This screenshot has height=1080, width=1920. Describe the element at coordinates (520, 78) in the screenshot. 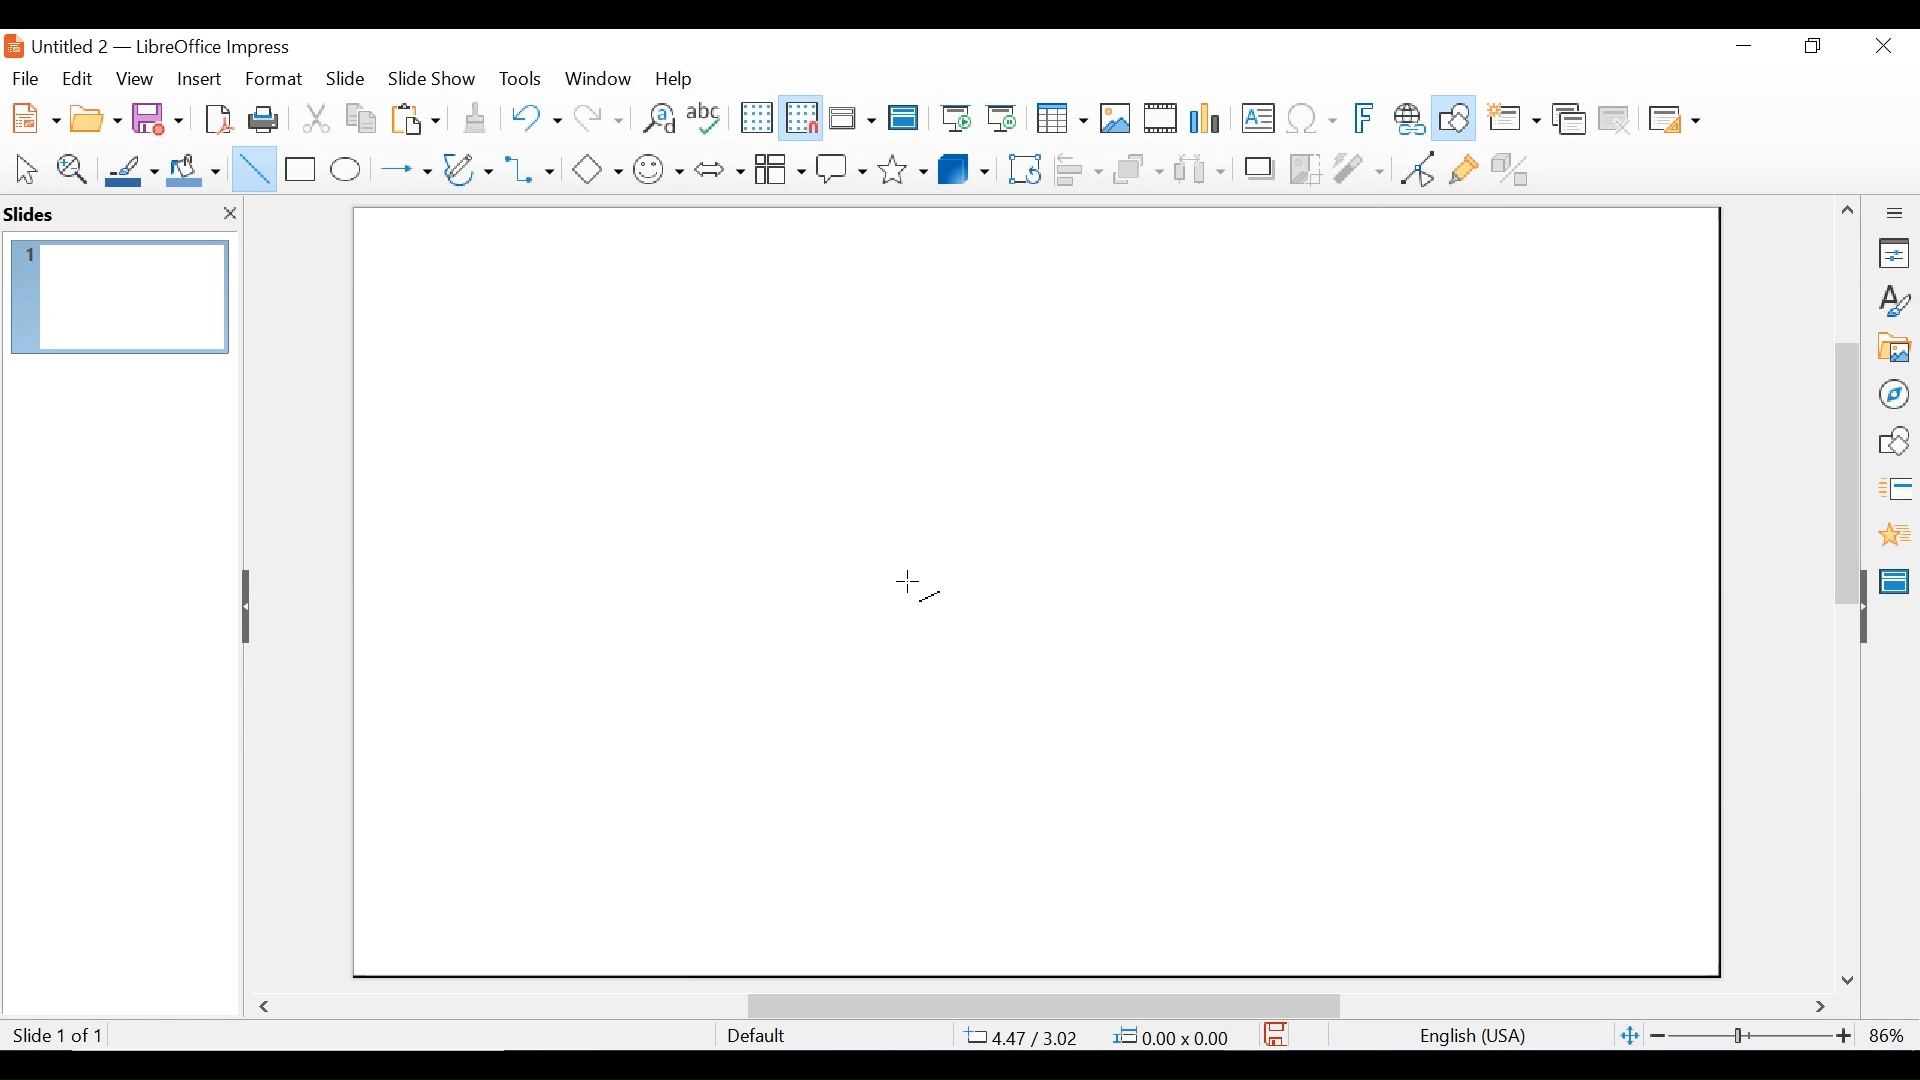

I see `Tools` at that location.